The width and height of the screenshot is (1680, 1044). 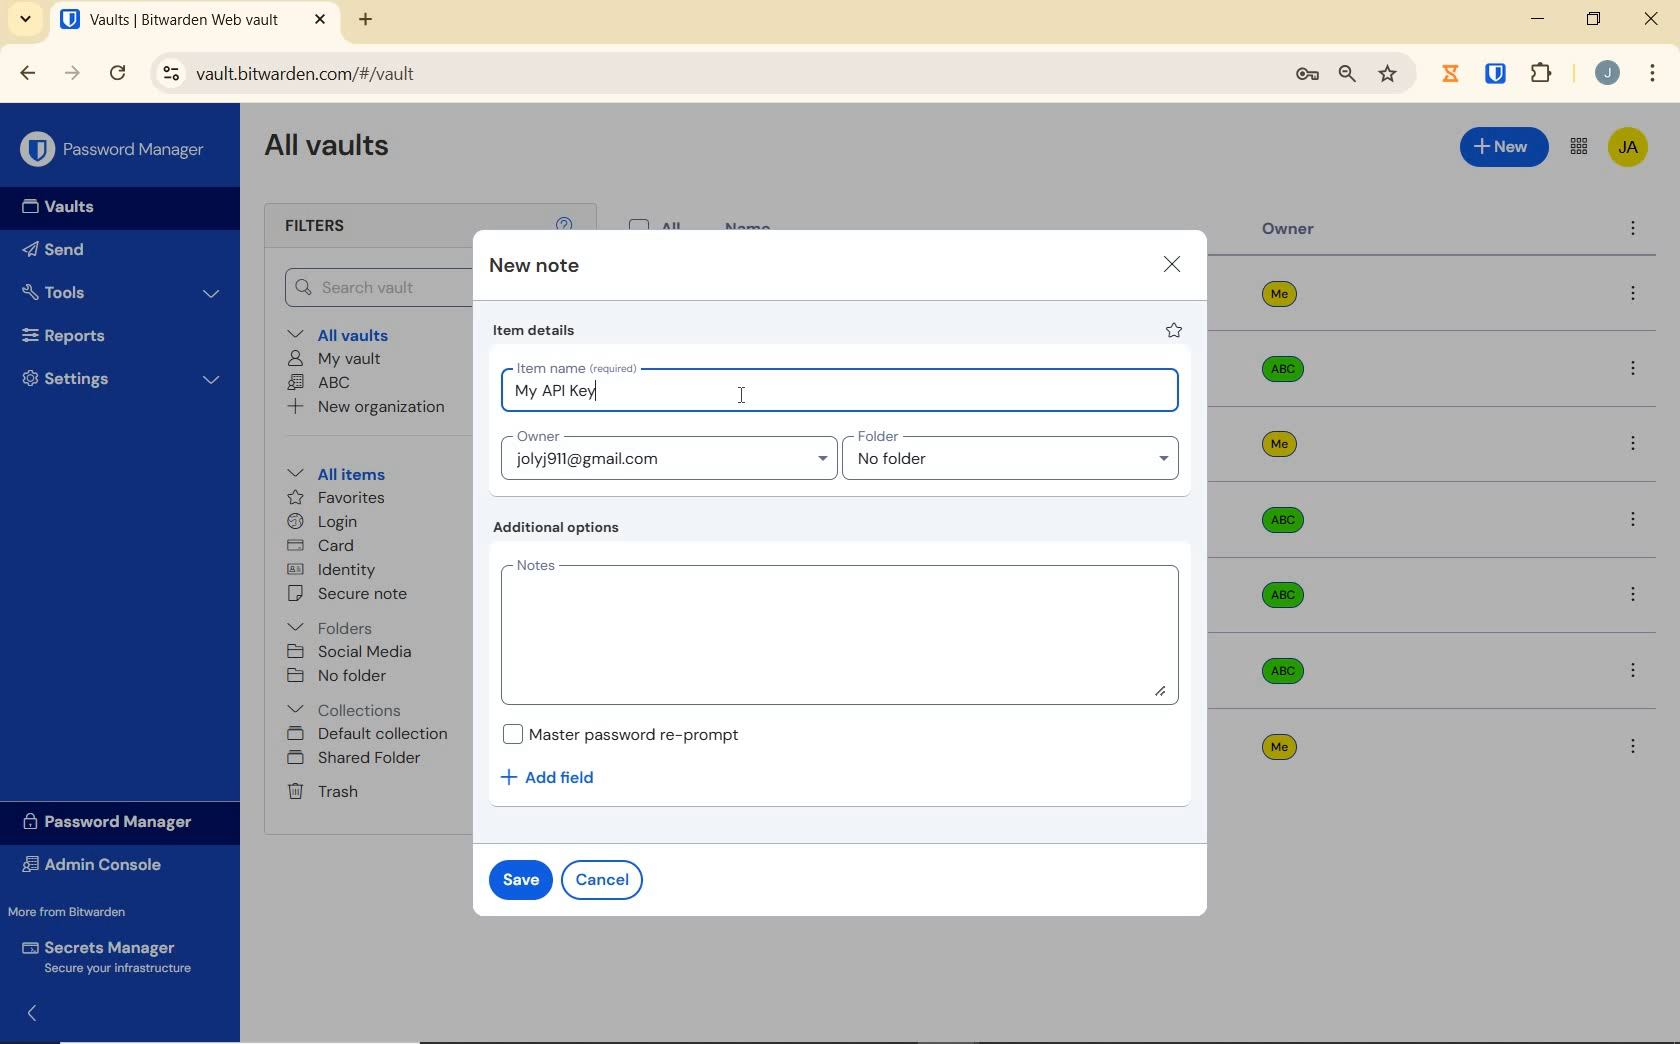 I want to click on ABC, so click(x=323, y=384).